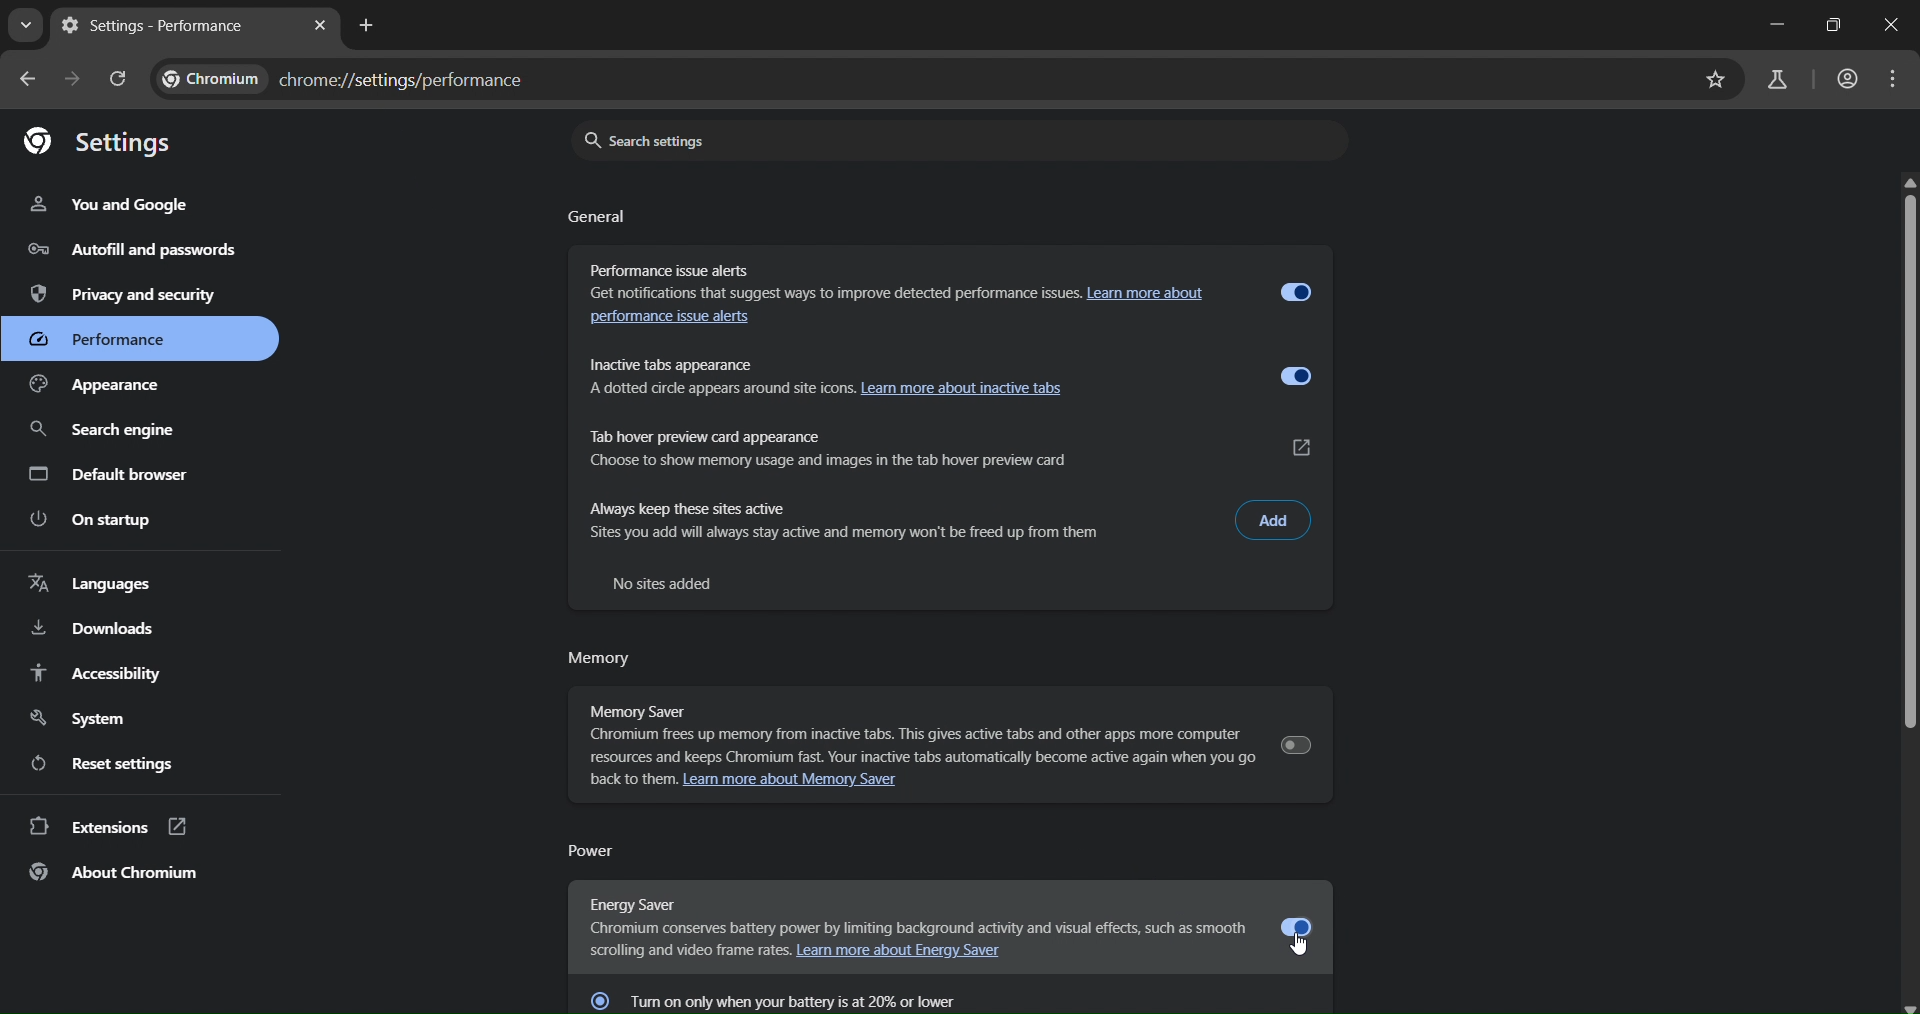 Image resolution: width=1920 pixels, height=1014 pixels. Describe the element at coordinates (912, 915) in the screenshot. I see `energy saver` at that location.